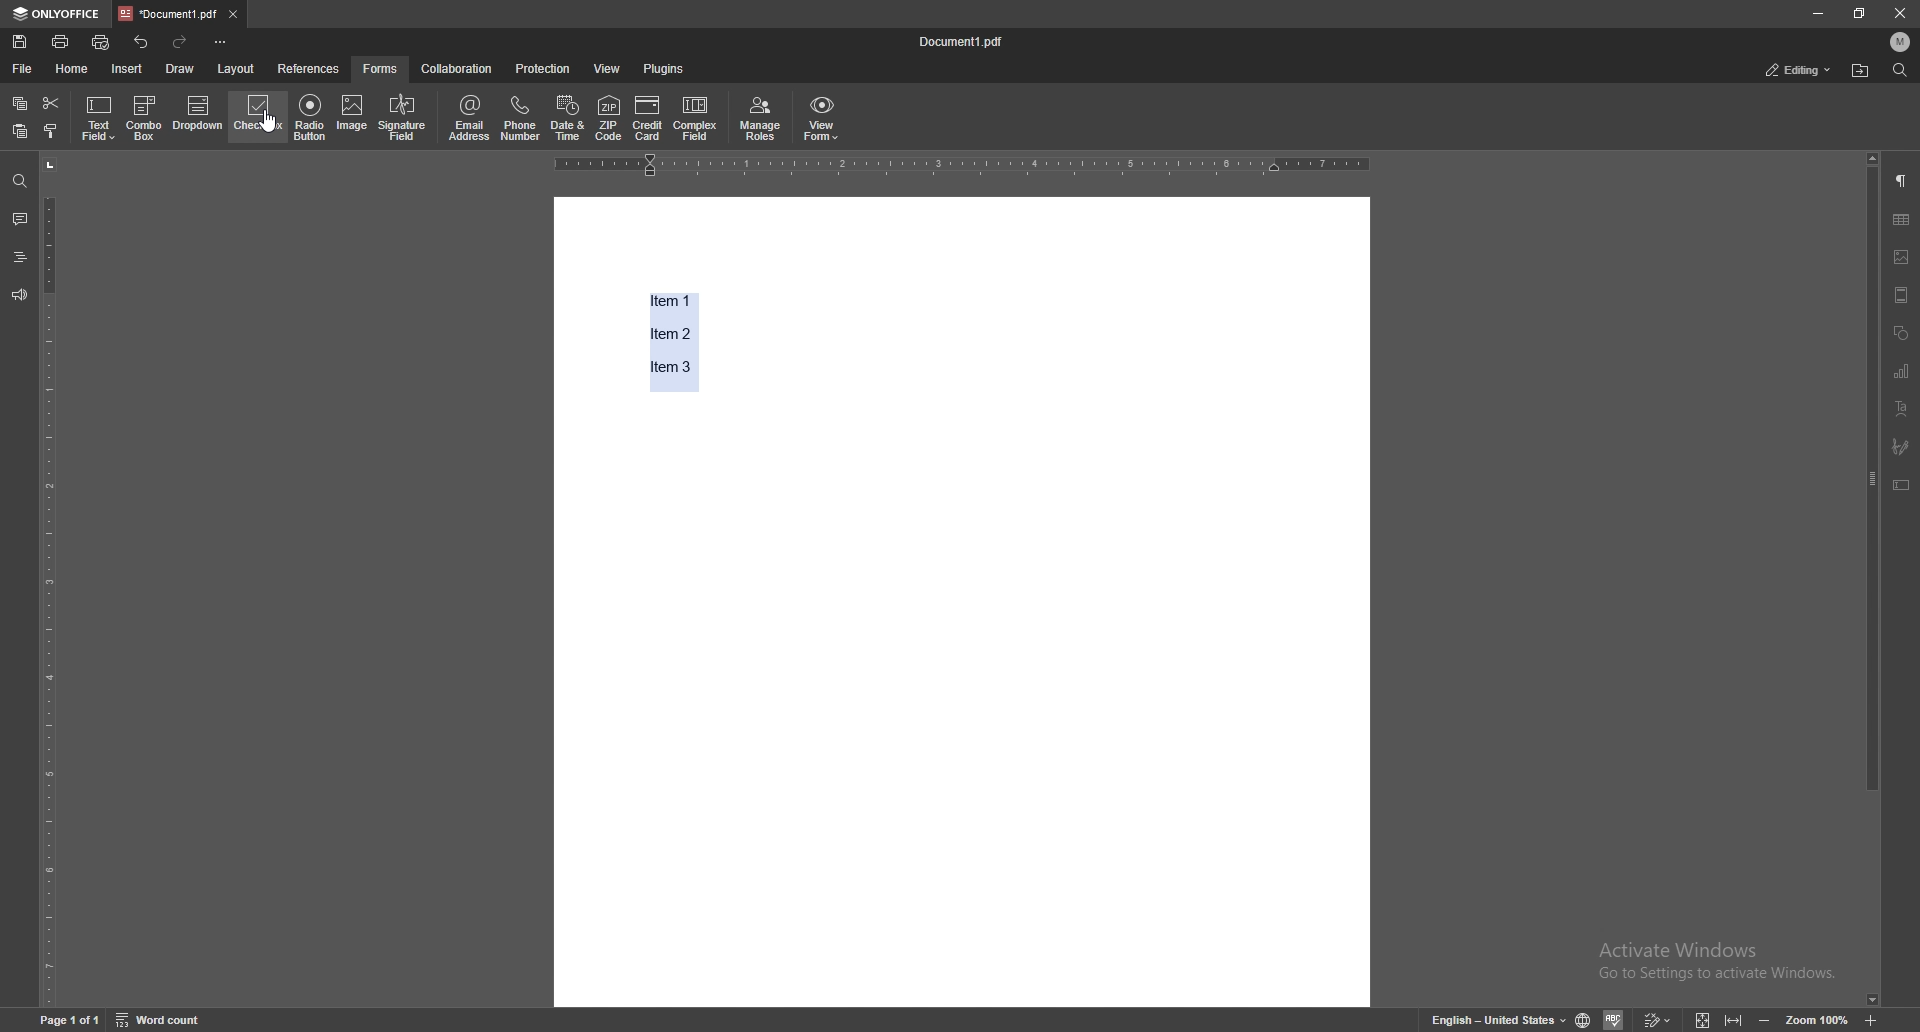  I want to click on spell check, so click(1613, 1019).